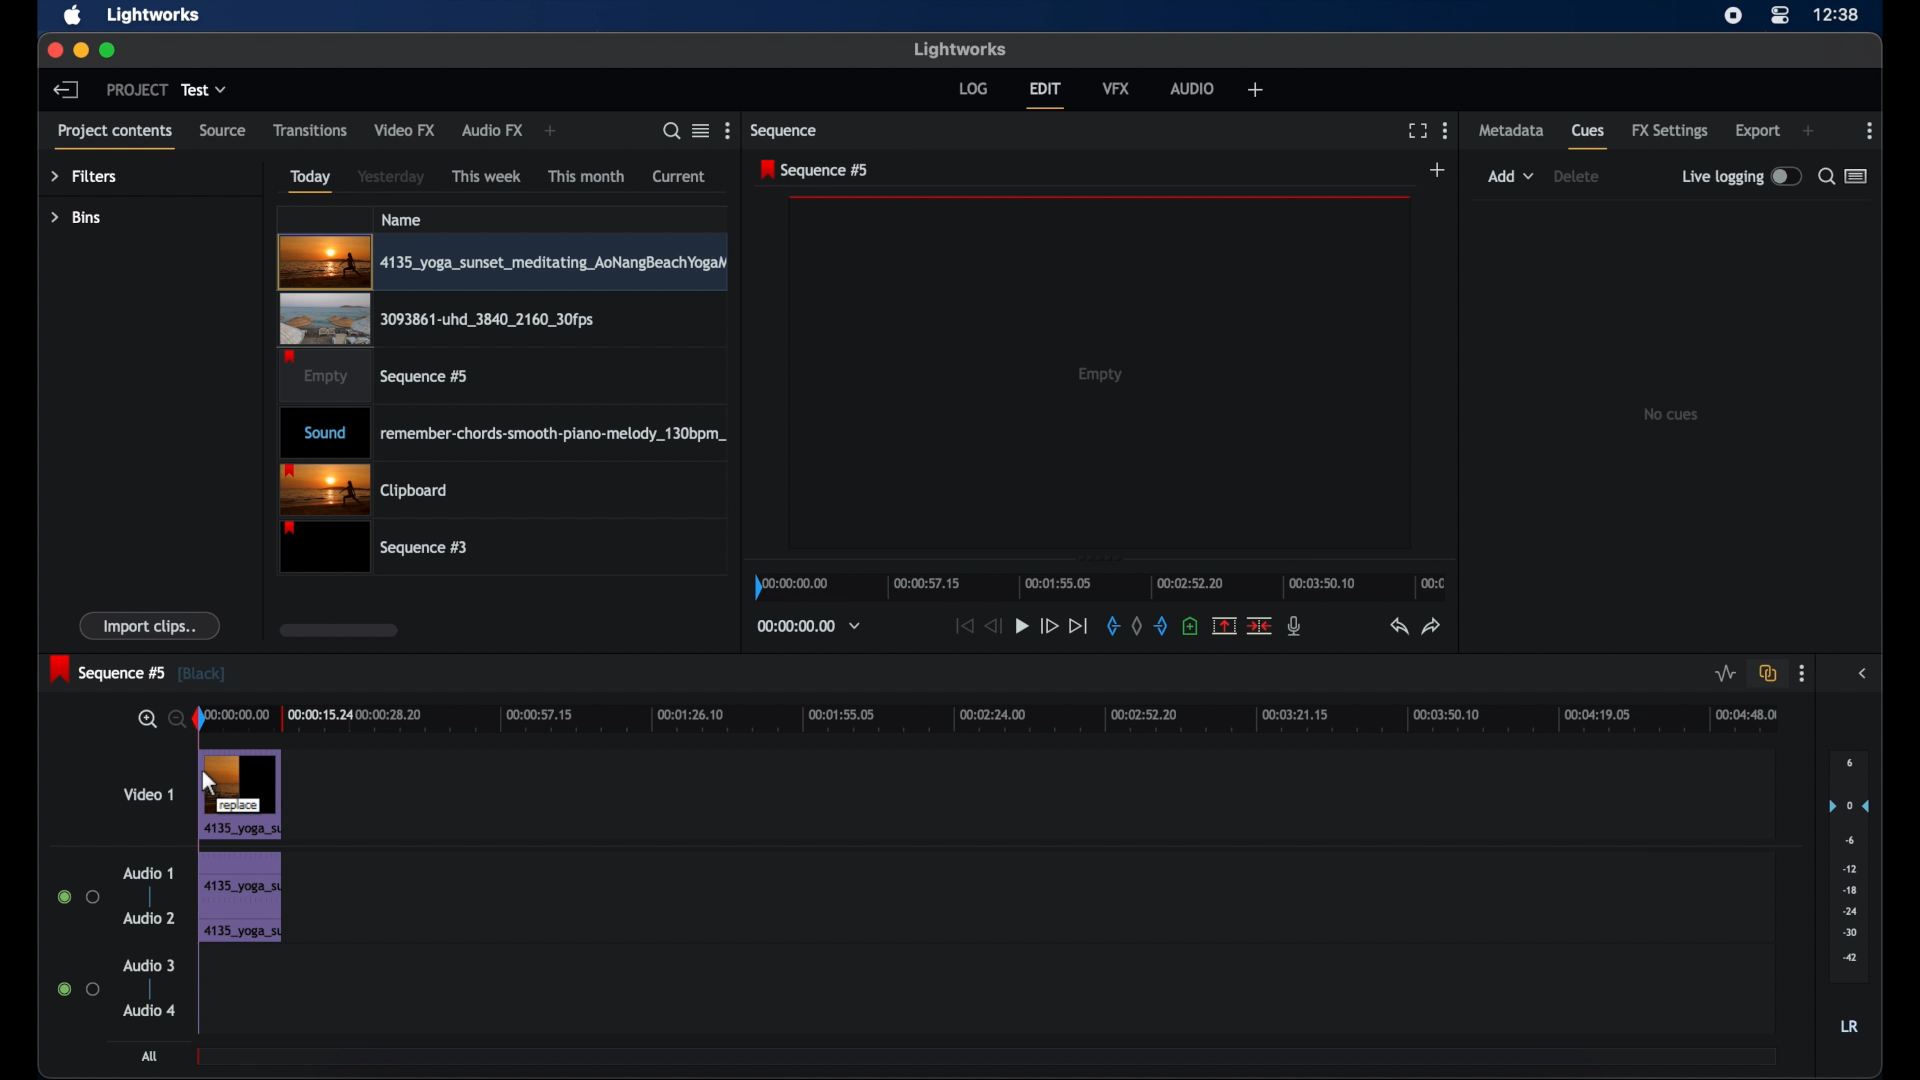 The height and width of the screenshot is (1080, 1920). What do you see at coordinates (1864, 673) in the screenshot?
I see `side bar` at bounding box center [1864, 673].